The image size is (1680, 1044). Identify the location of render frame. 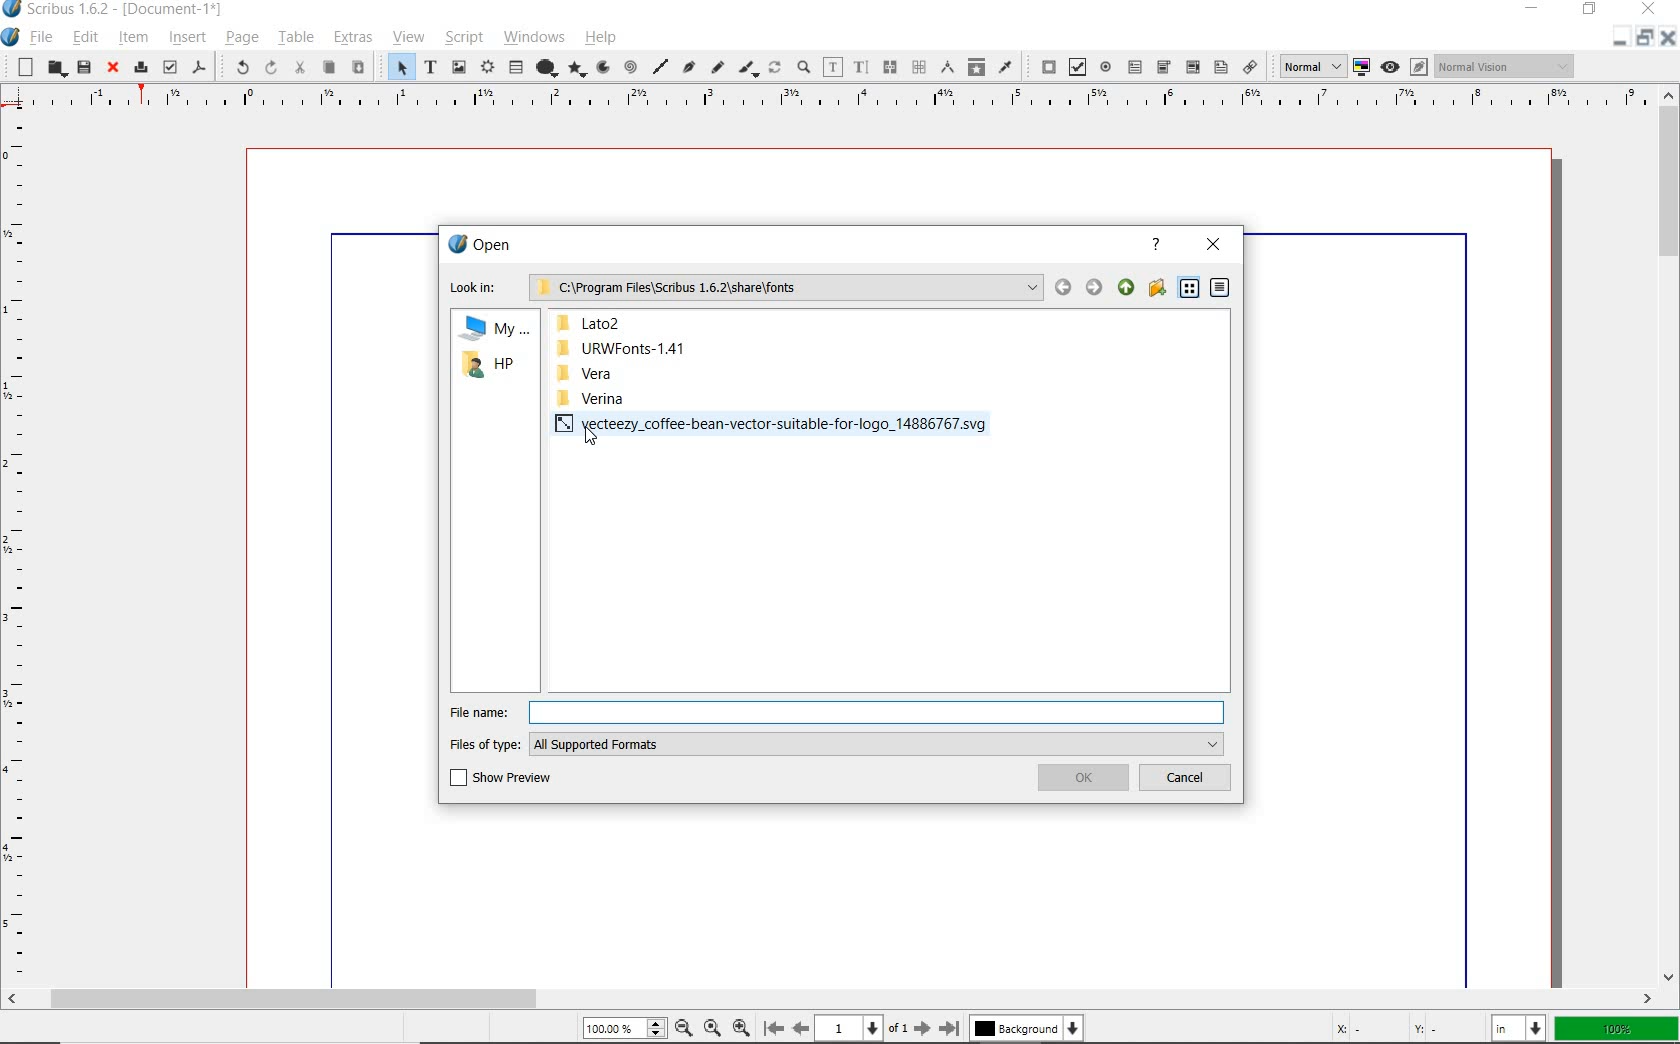
(485, 68).